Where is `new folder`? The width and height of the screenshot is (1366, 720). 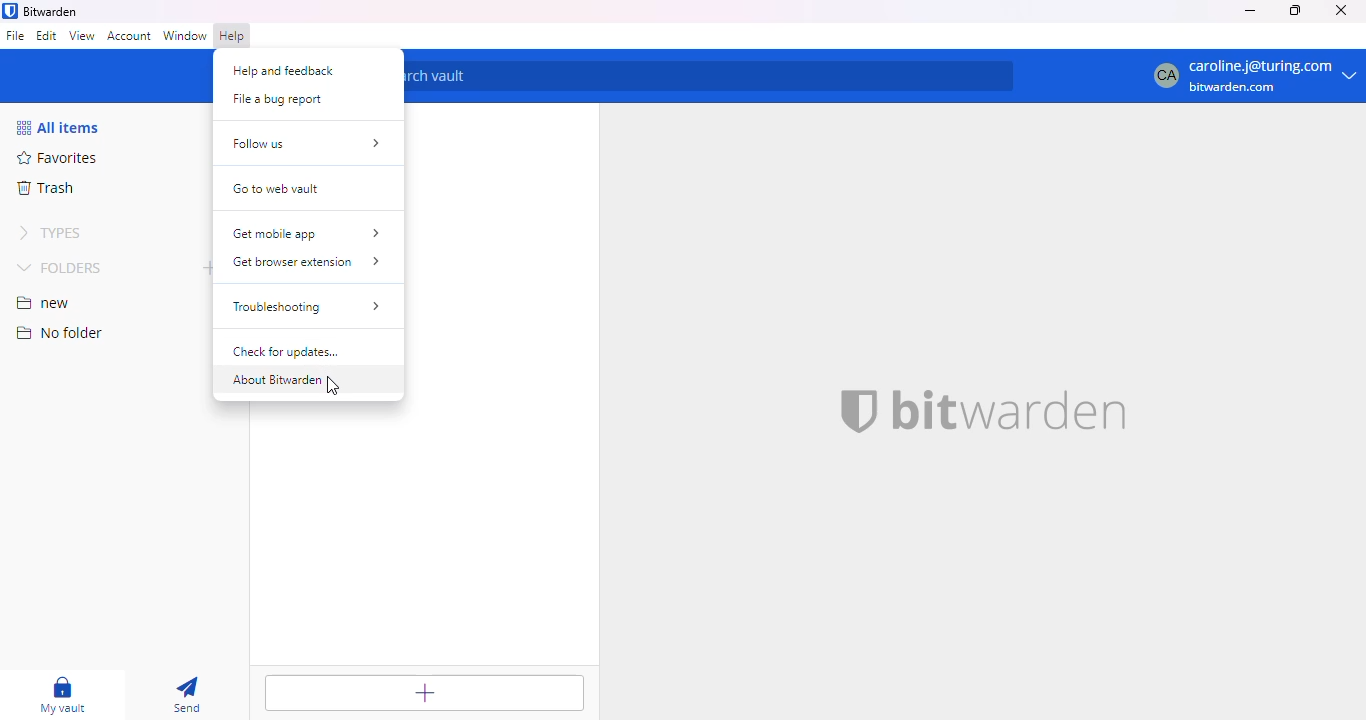 new folder is located at coordinates (205, 266).